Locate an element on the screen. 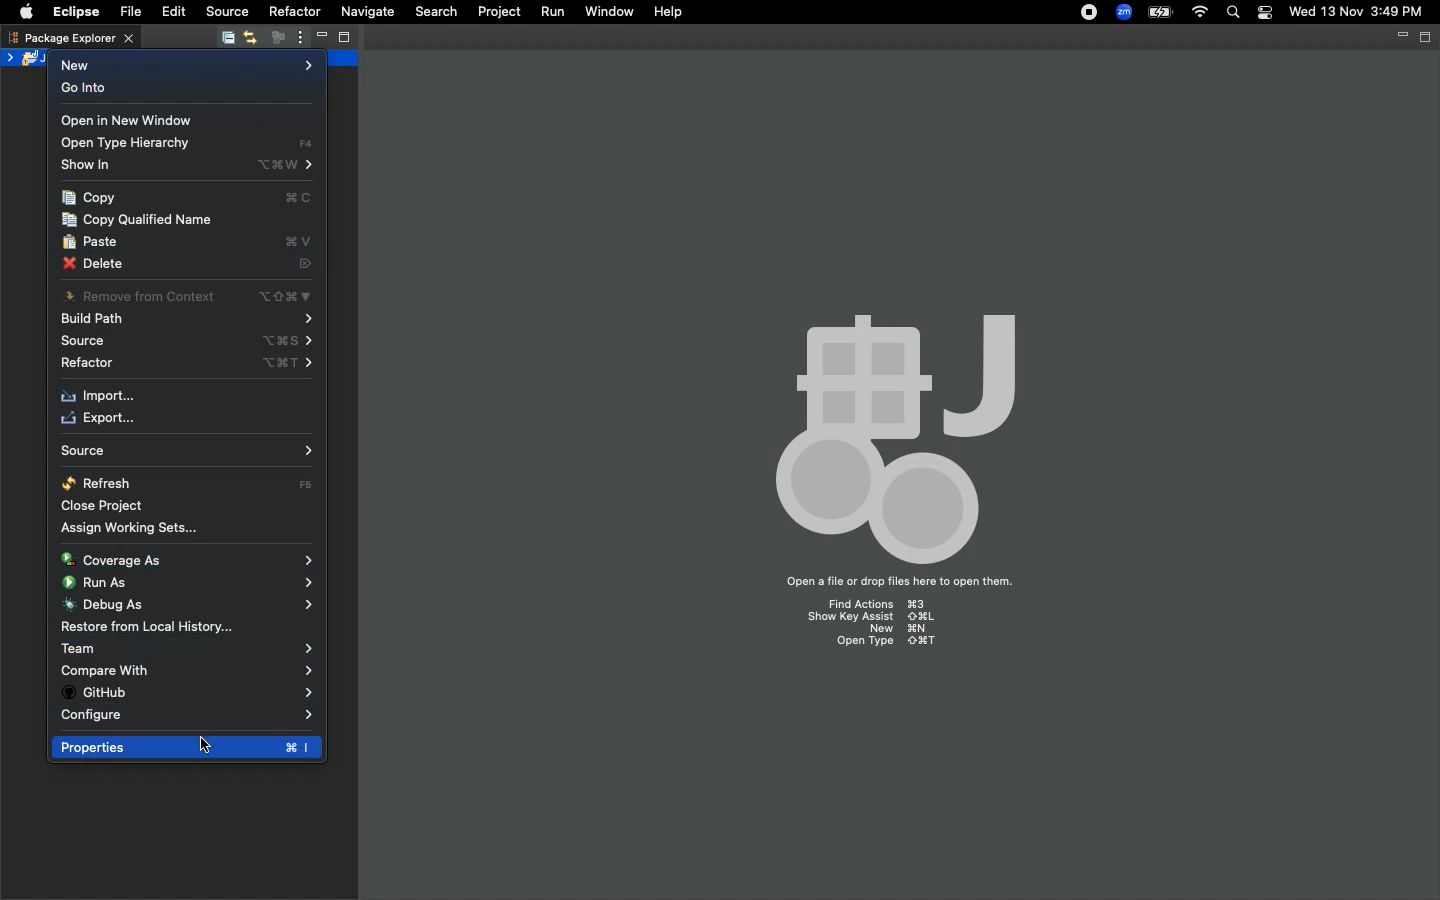 The image size is (1440, 900).  is located at coordinates (213, 751).